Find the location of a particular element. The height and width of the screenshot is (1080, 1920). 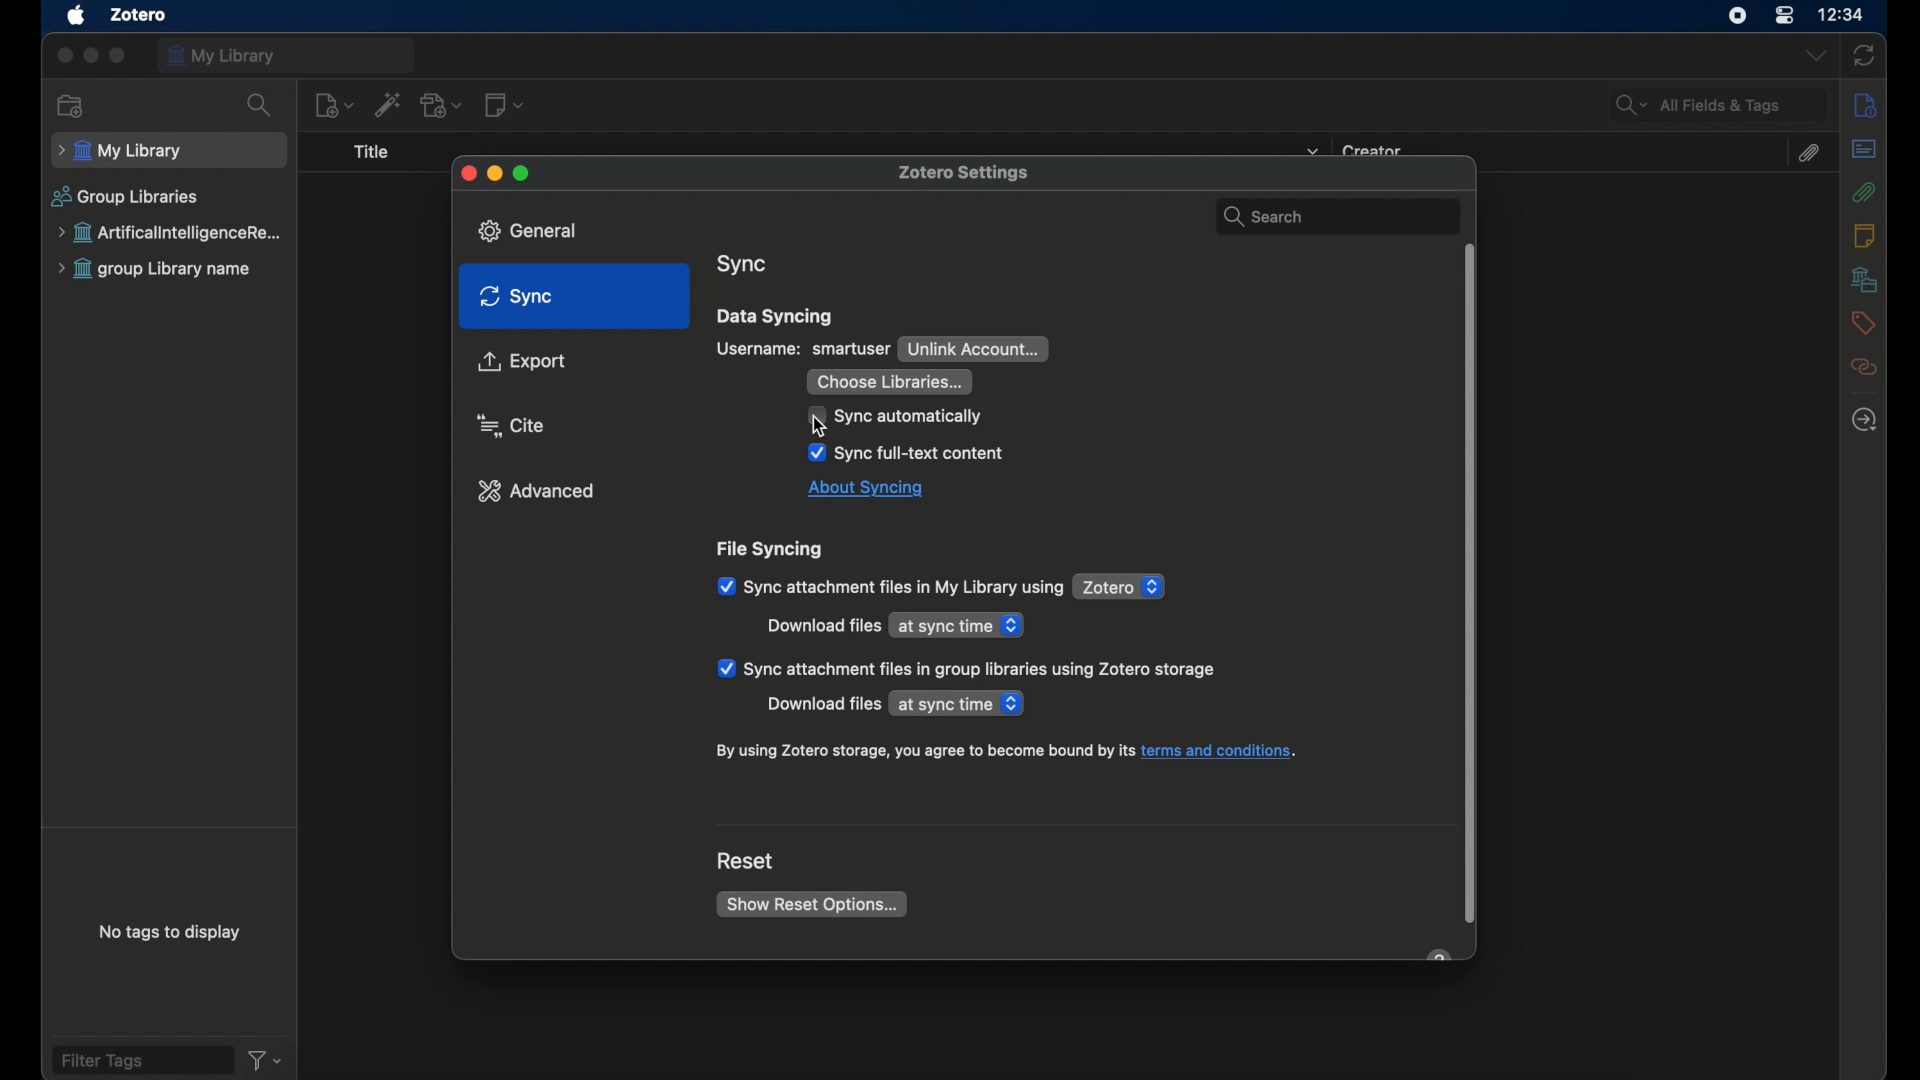

zotero is located at coordinates (140, 14).